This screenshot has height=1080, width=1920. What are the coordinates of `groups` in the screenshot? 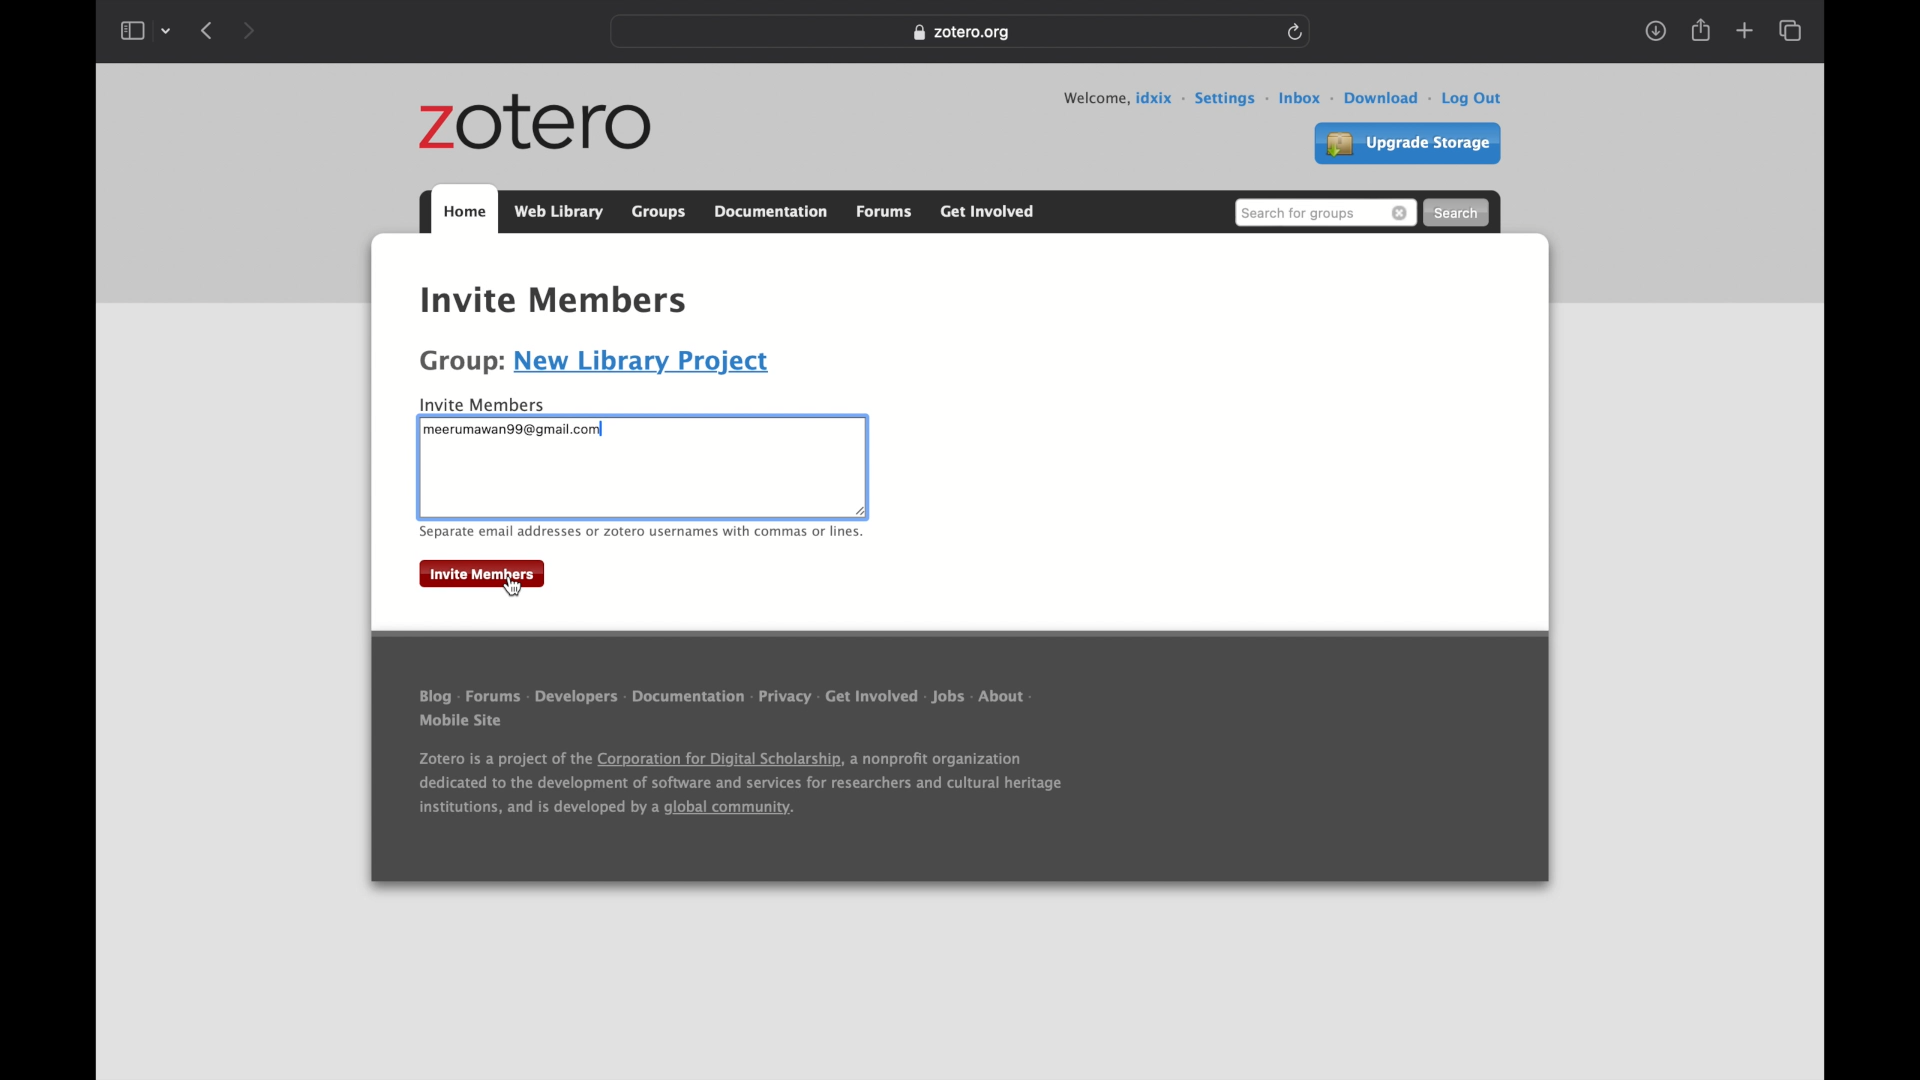 It's located at (660, 210).